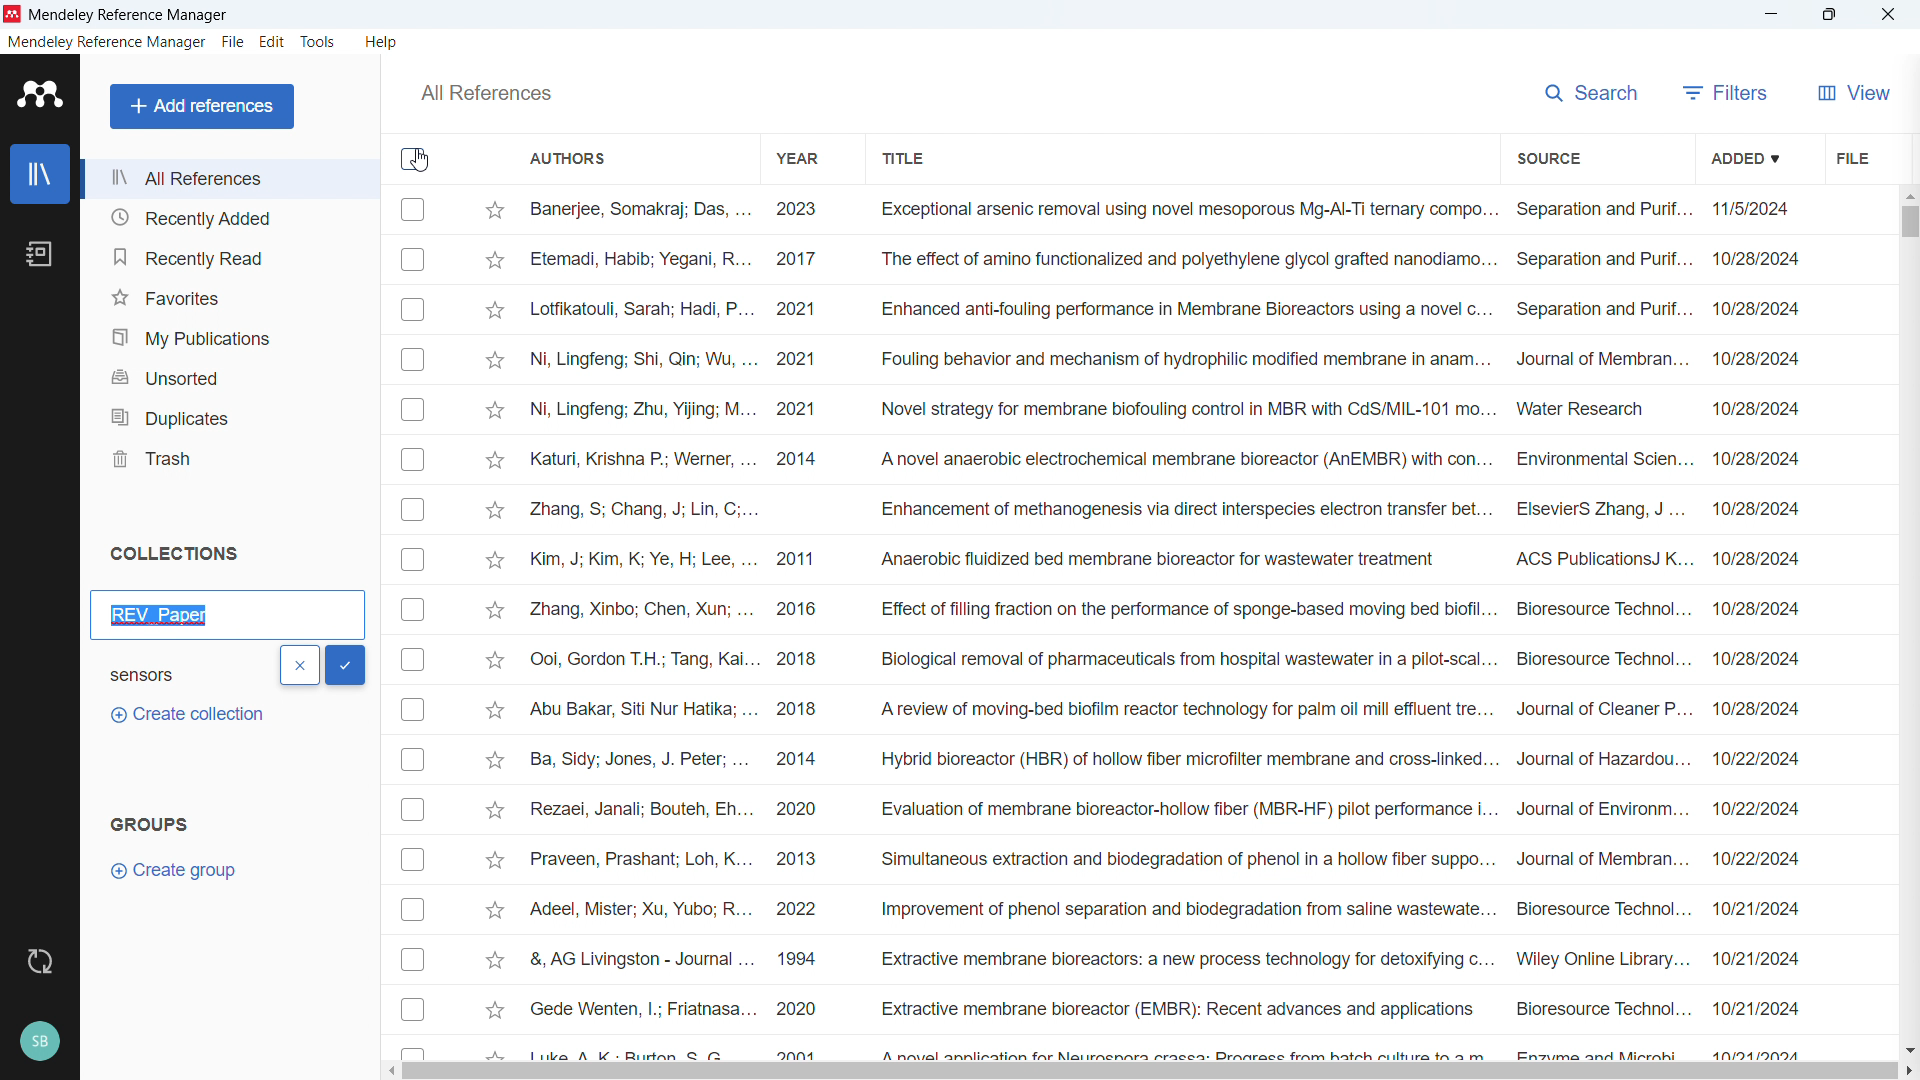  Describe the element at coordinates (13, 14) in the screenshot. I see `Software logo` at that location.